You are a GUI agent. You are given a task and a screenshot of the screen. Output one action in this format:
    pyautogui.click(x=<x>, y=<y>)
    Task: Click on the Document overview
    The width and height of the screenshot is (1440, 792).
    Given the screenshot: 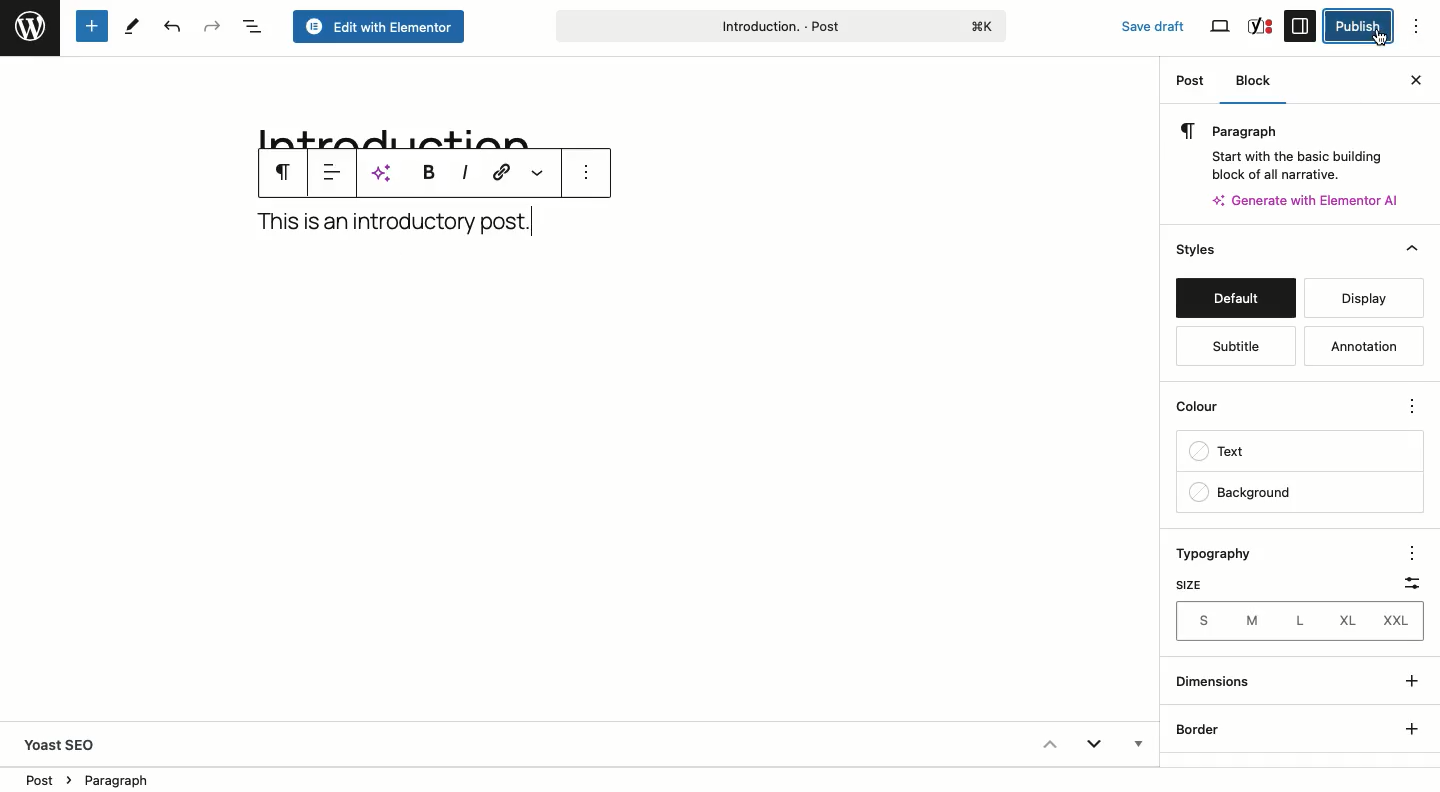 What is the action you would take?
    pyautogui.click(x=253, y=28)
    